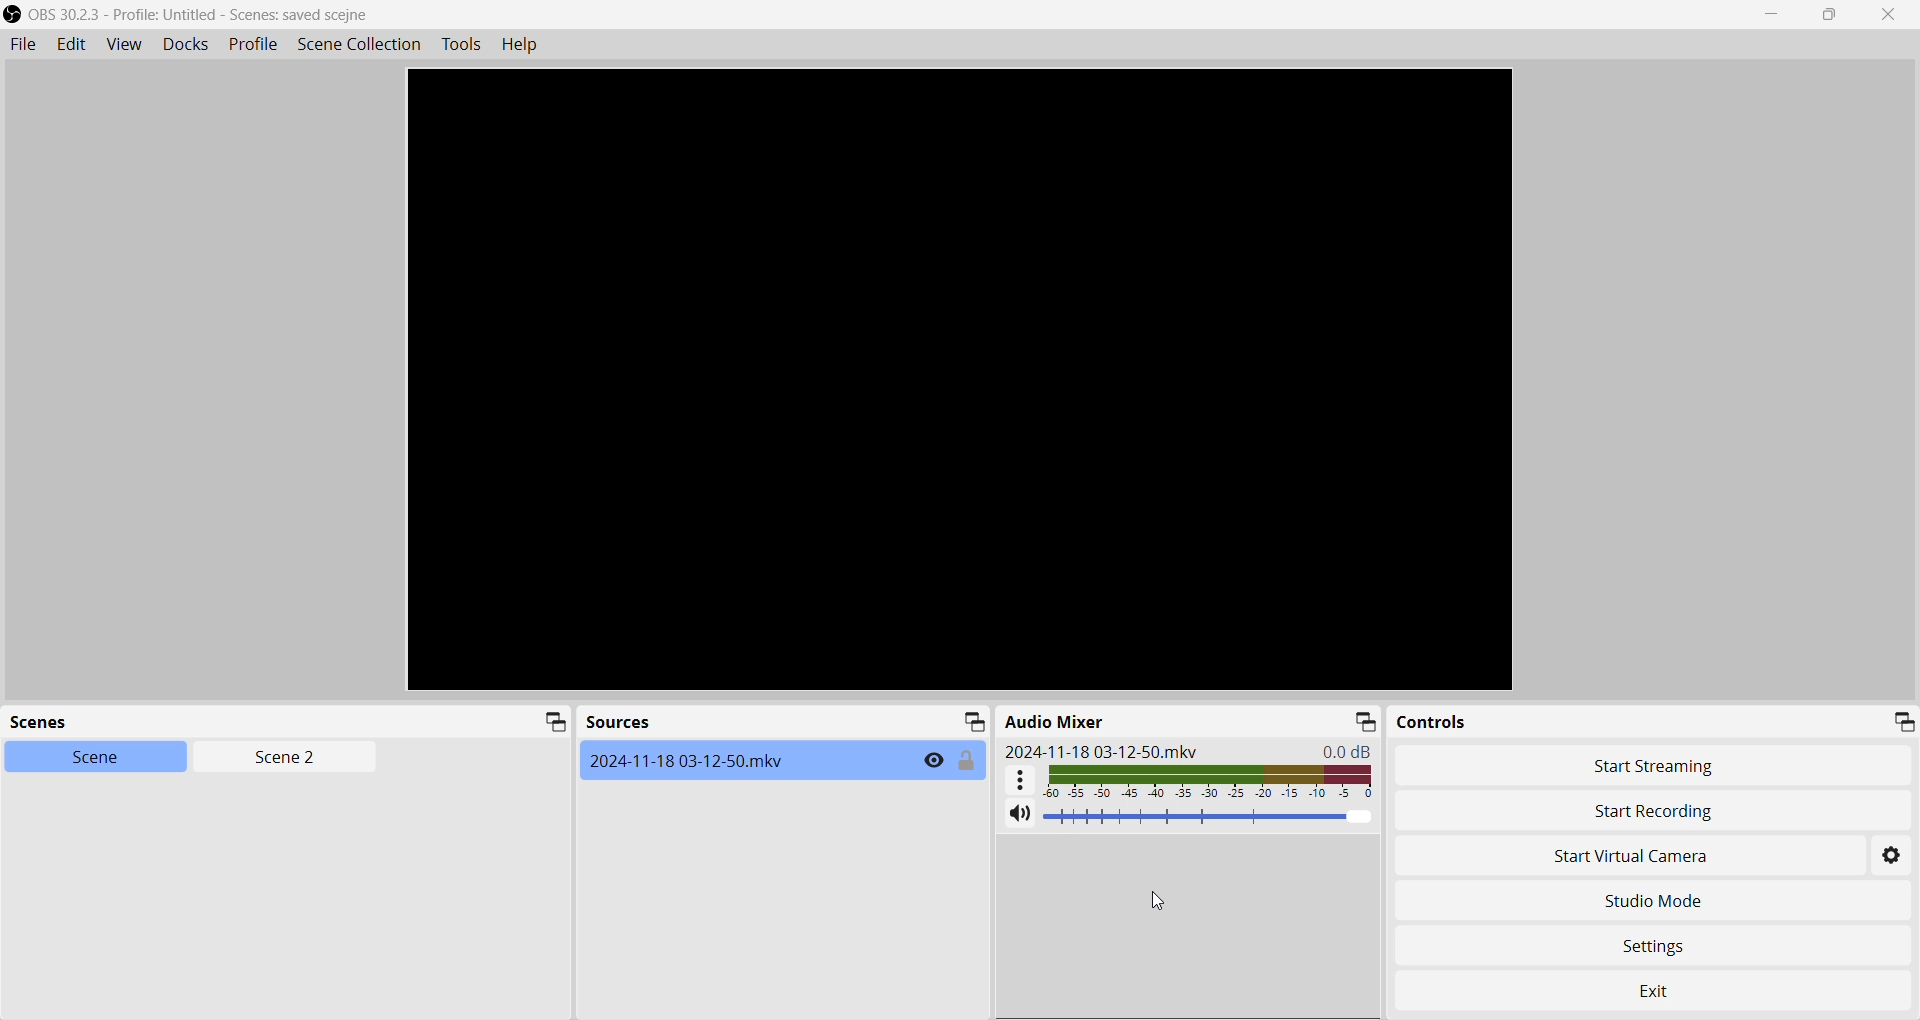 The width and height of the screenshot is (1920, 1020). Describe the element at coordinates (463, 44) in the screenshot. I see `Tools` at that location.